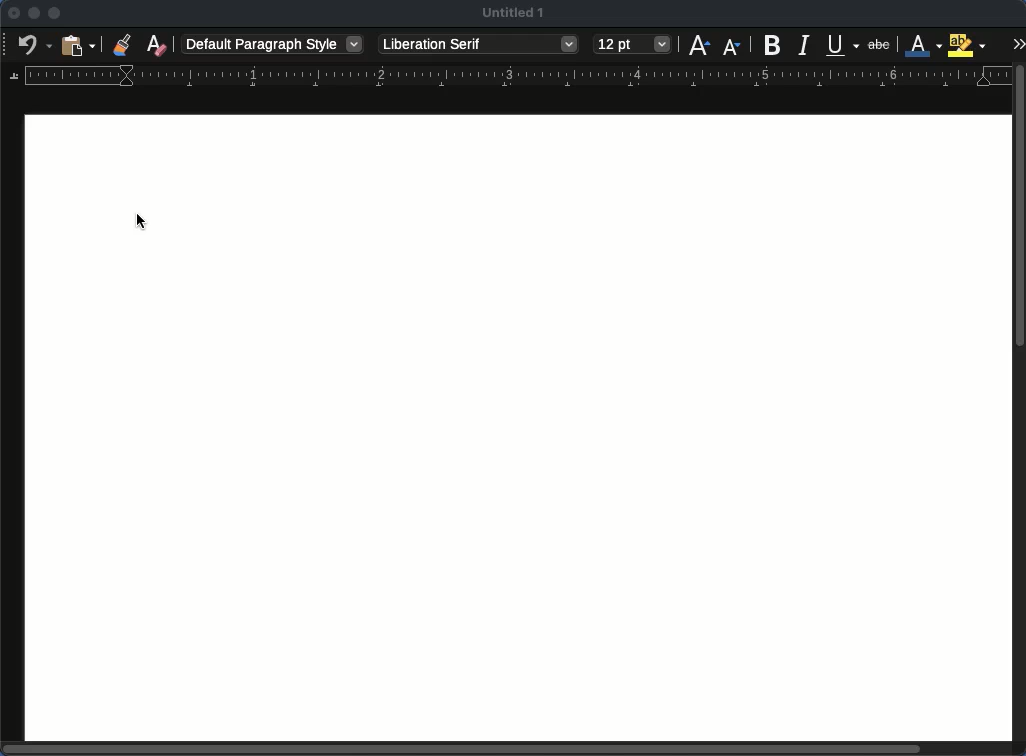  I want to click on 12 pt - size, so click(633, 43).